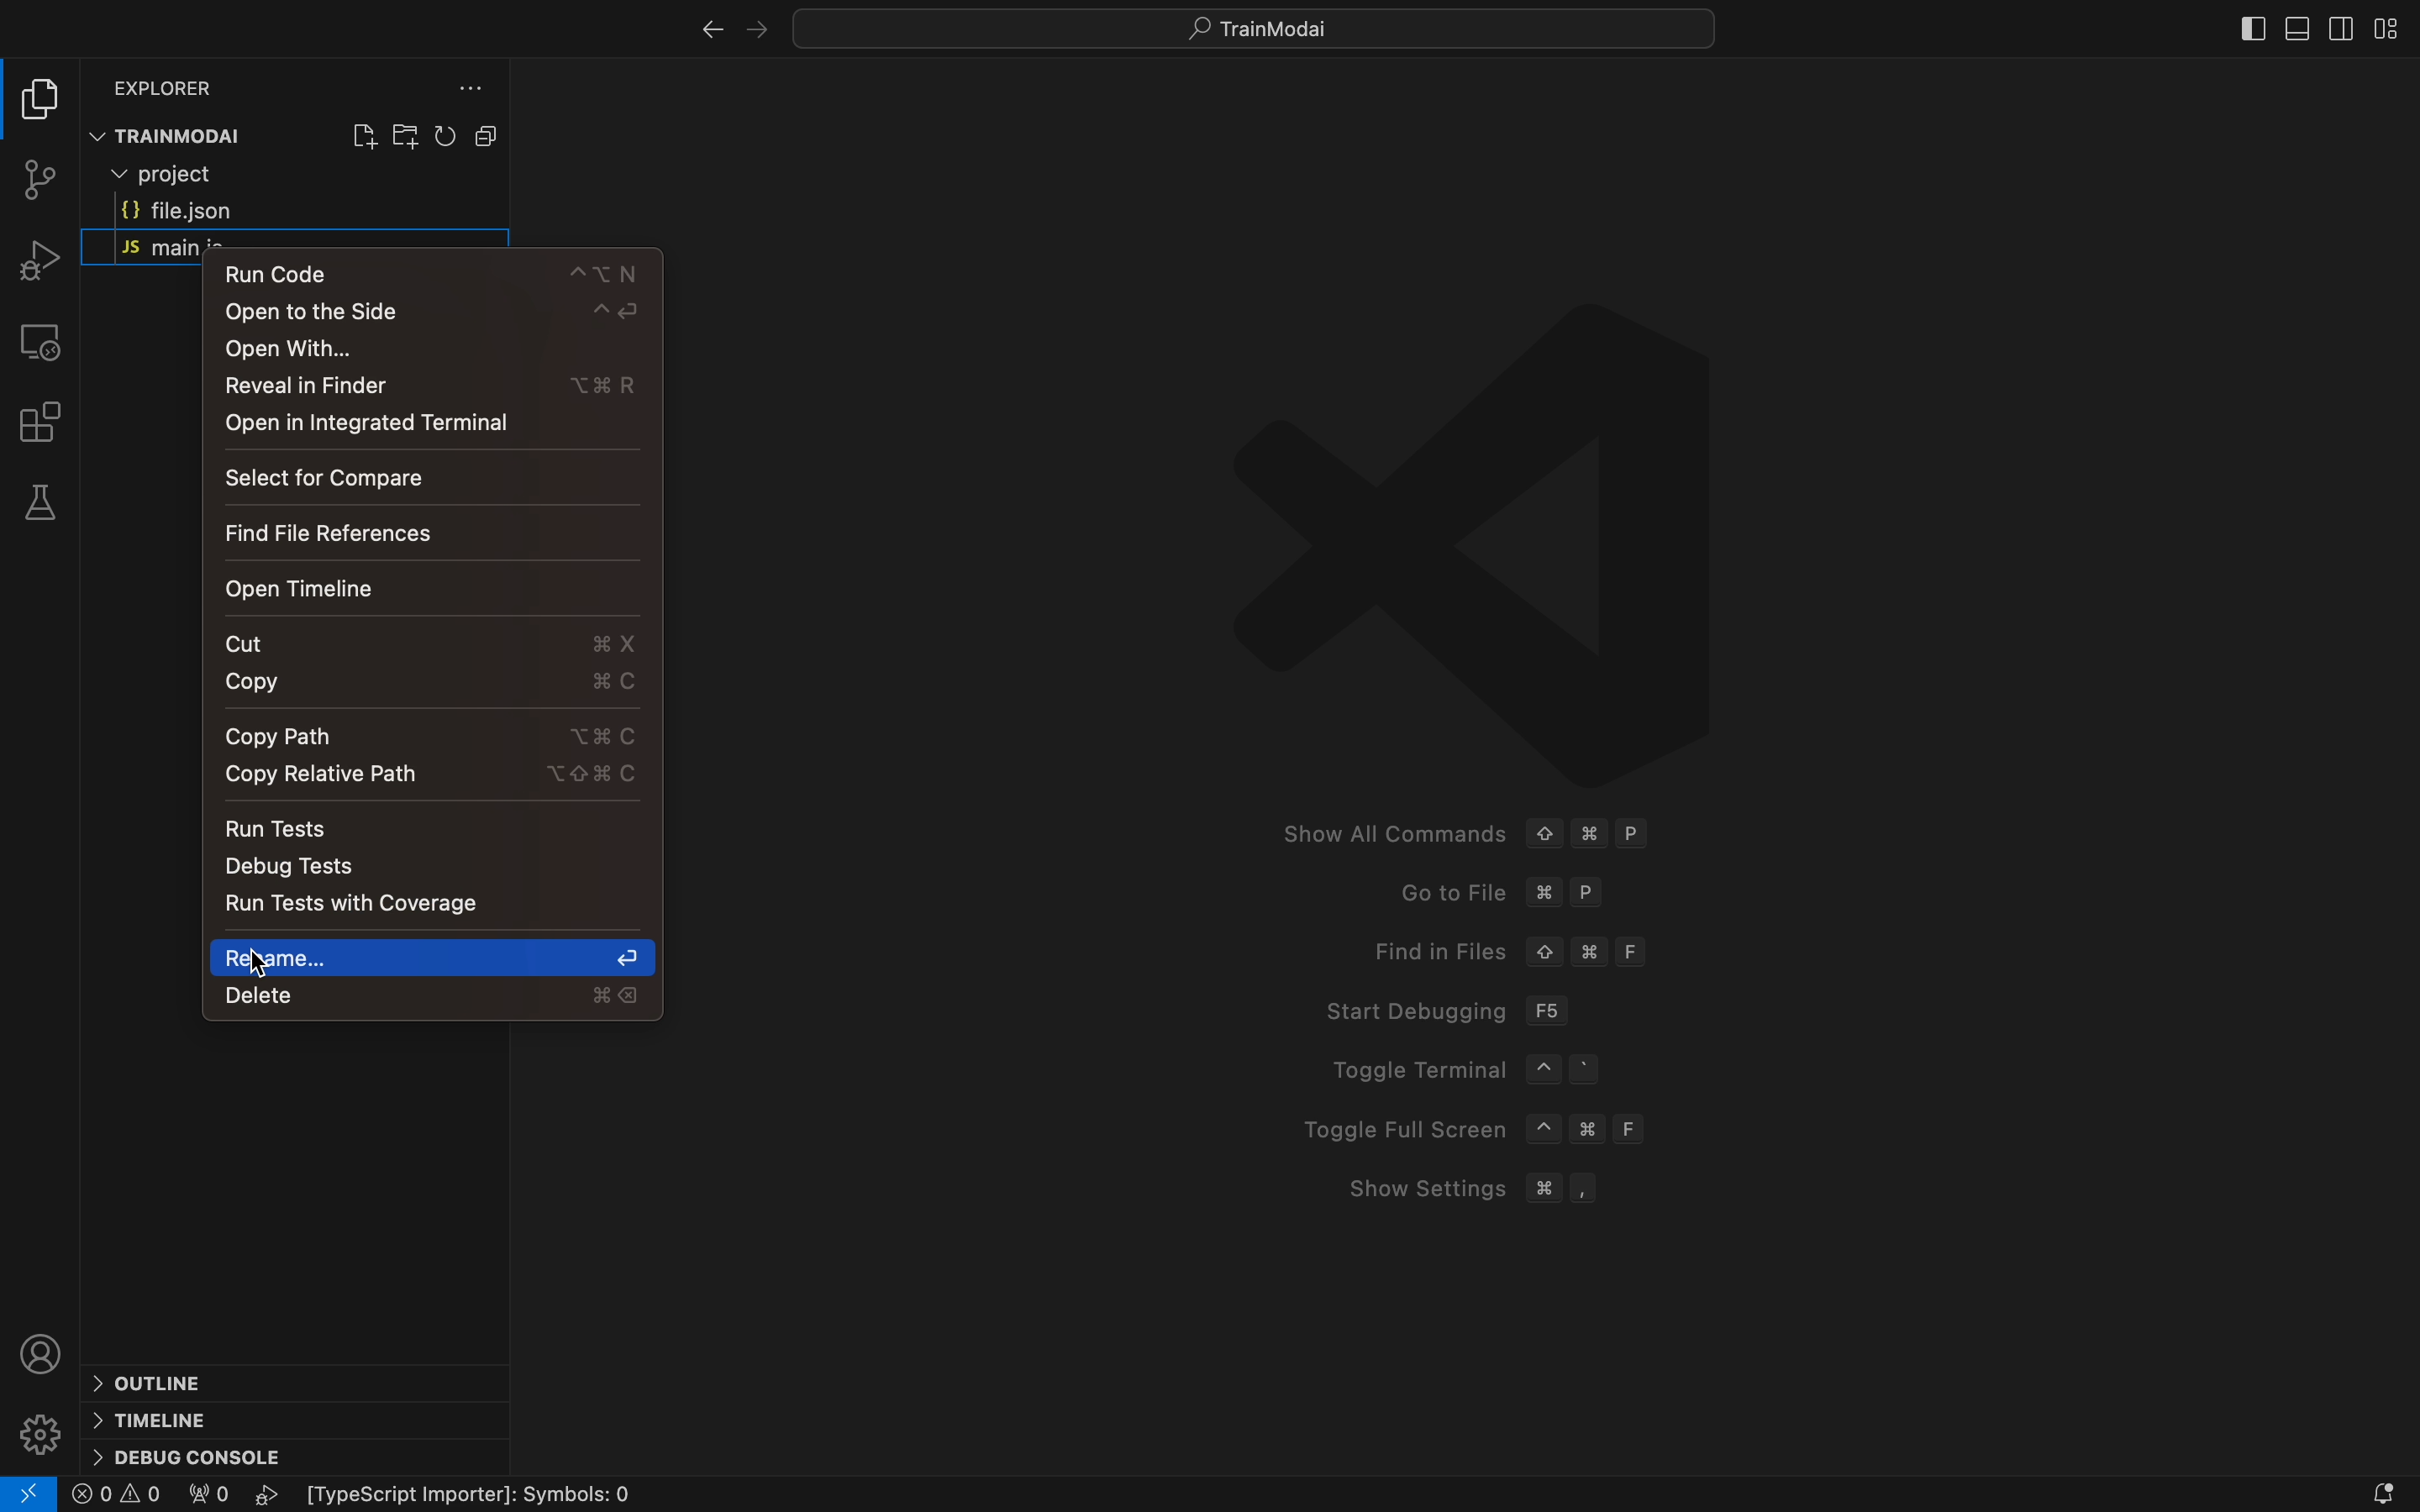 The height and width of the screenshot is (1512, 2420). Describe the element at coordinates (1454, 1067) in the screenshot. I see `Toggle Terminal ` at that location.